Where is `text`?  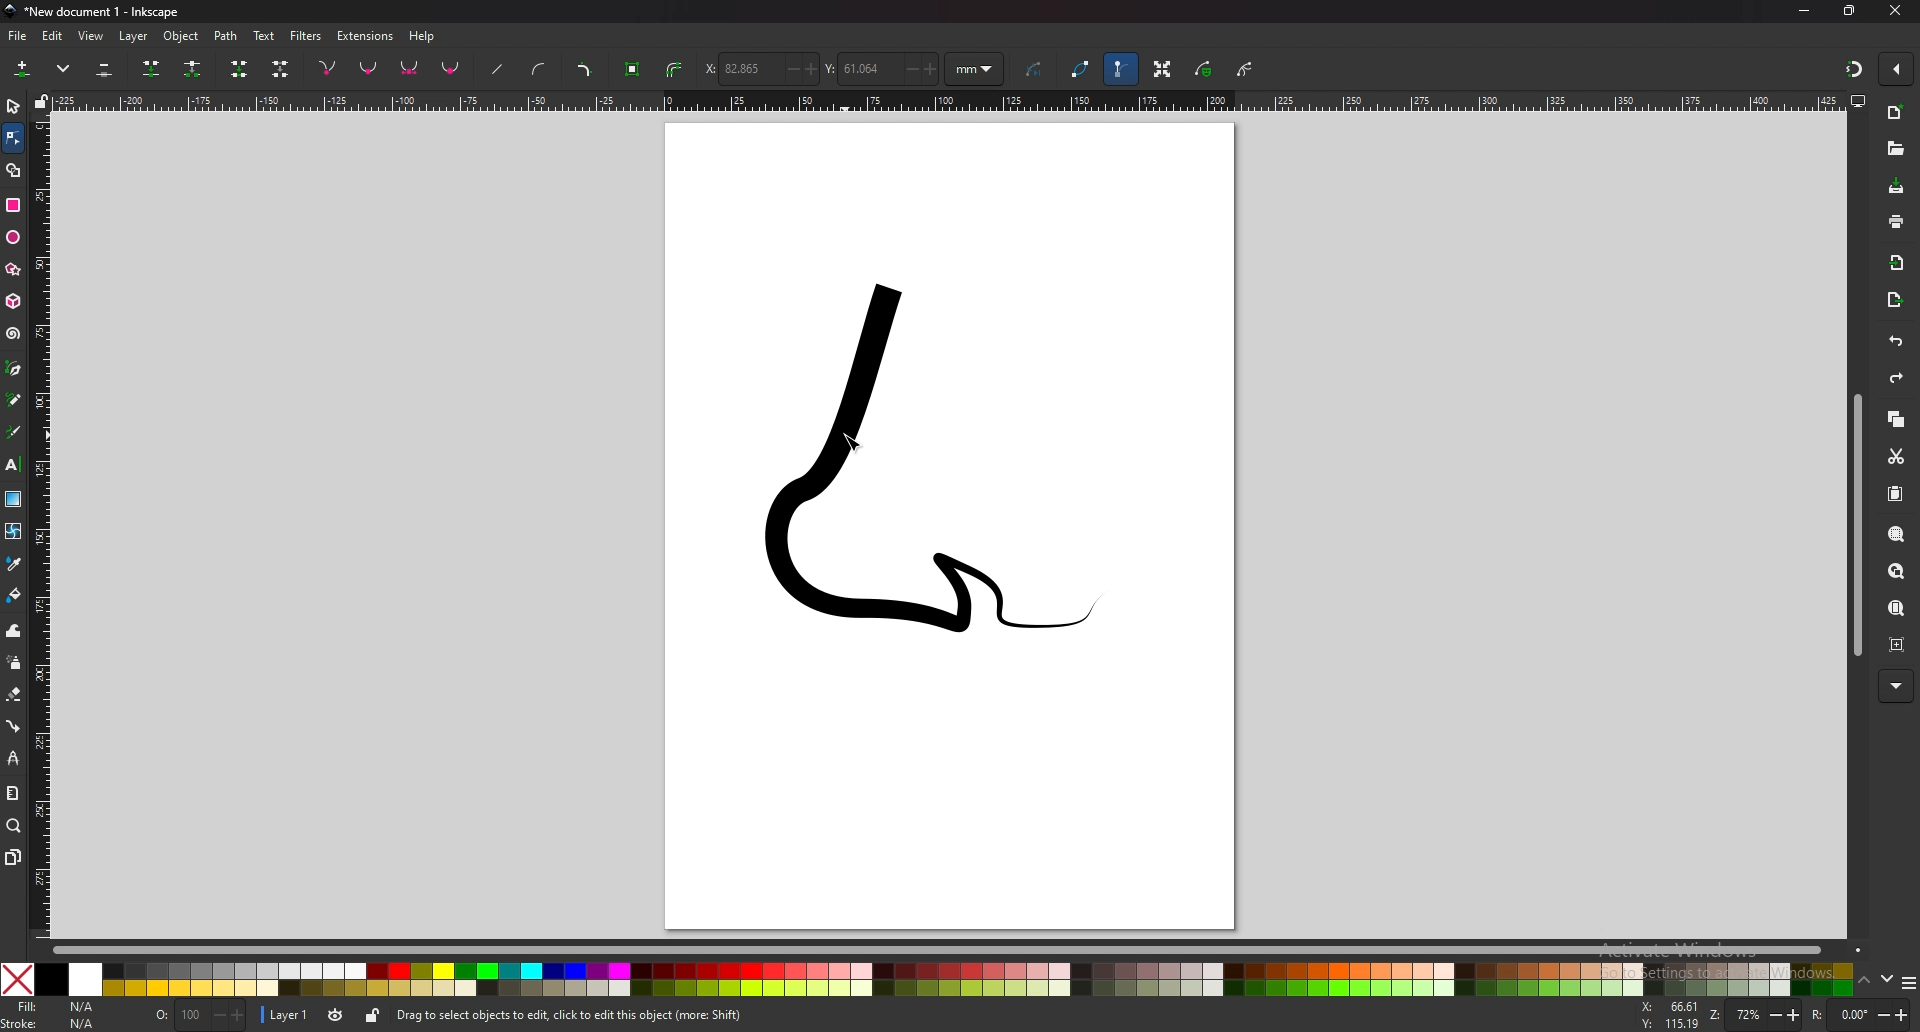 text is located at coordinates (14, 465).